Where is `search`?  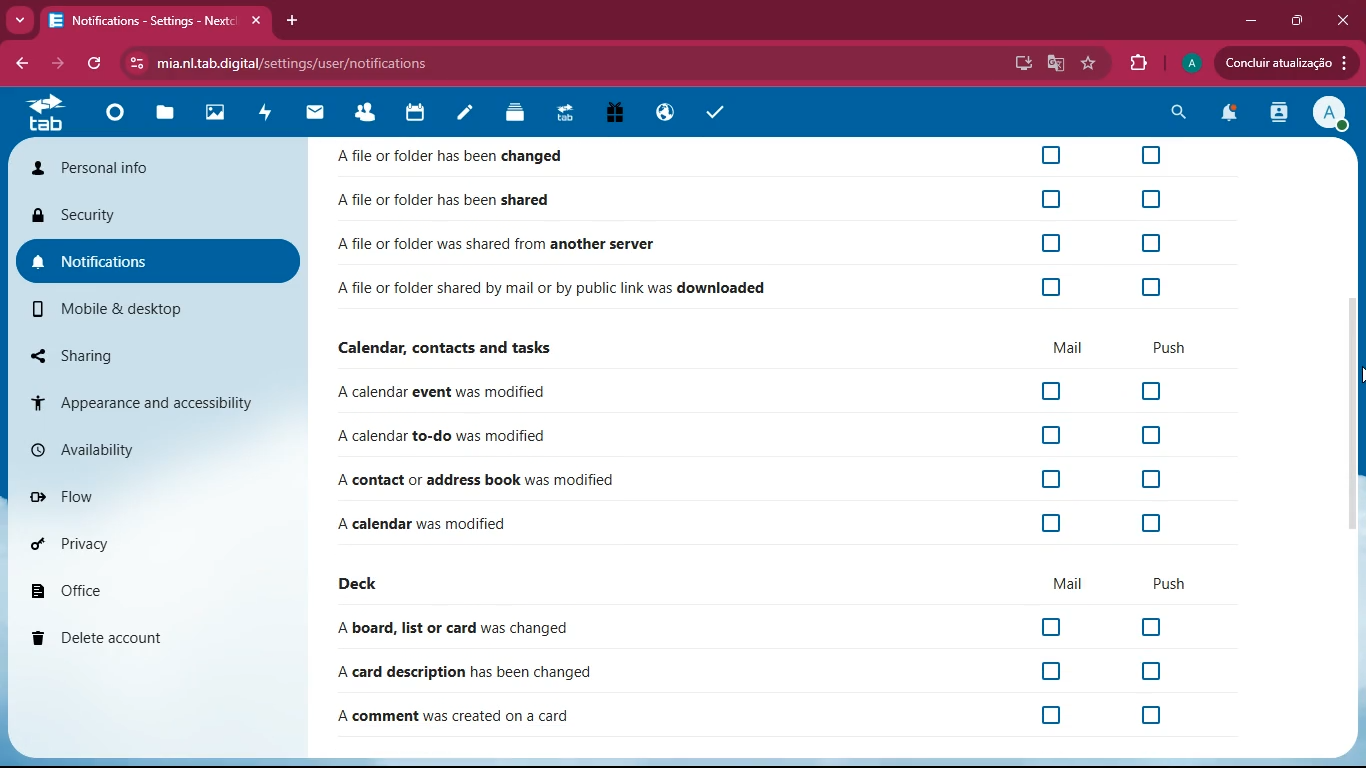
search is located at coordinates (1175, 112).